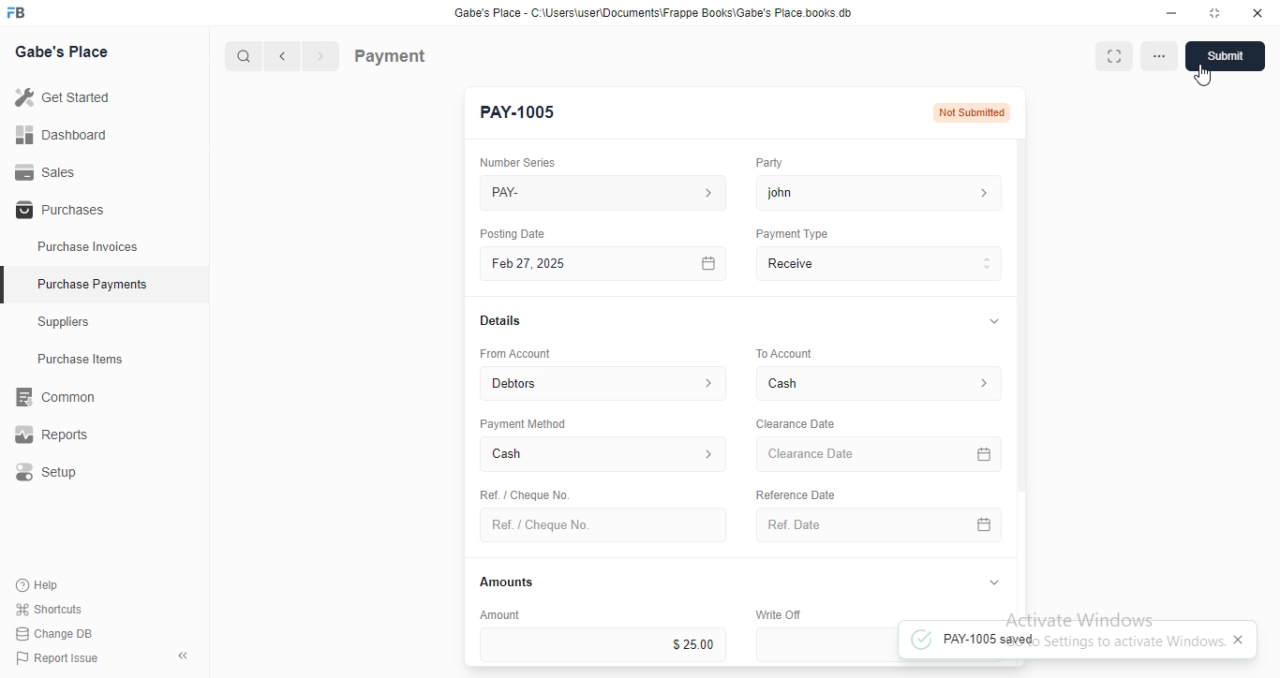 The width and height of the screenshot is (1280, 678). What do you see at coordinates (1213, 13) in the screenshot?
I see `resize` at bounding box center [1213, 13].